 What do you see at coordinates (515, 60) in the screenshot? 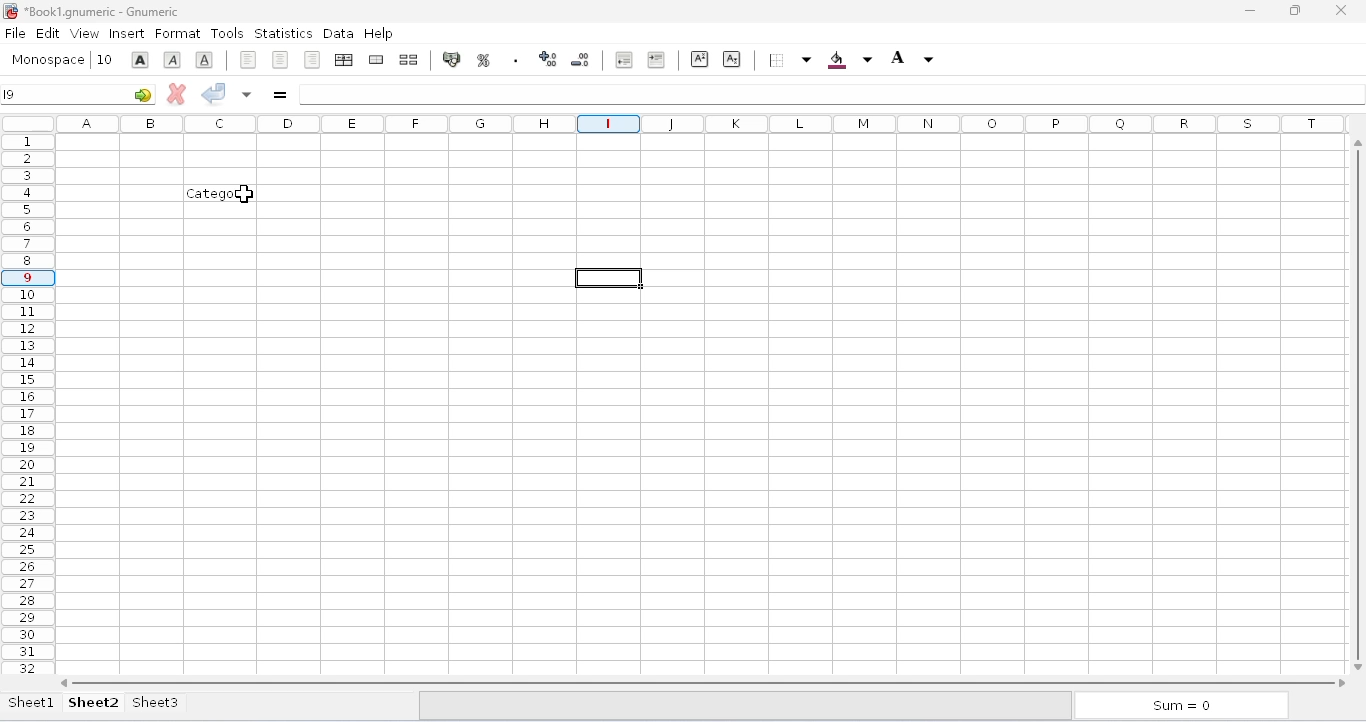
I see `set the format of the selected cells to include a thousands separator` at bounding box center [515, 60].